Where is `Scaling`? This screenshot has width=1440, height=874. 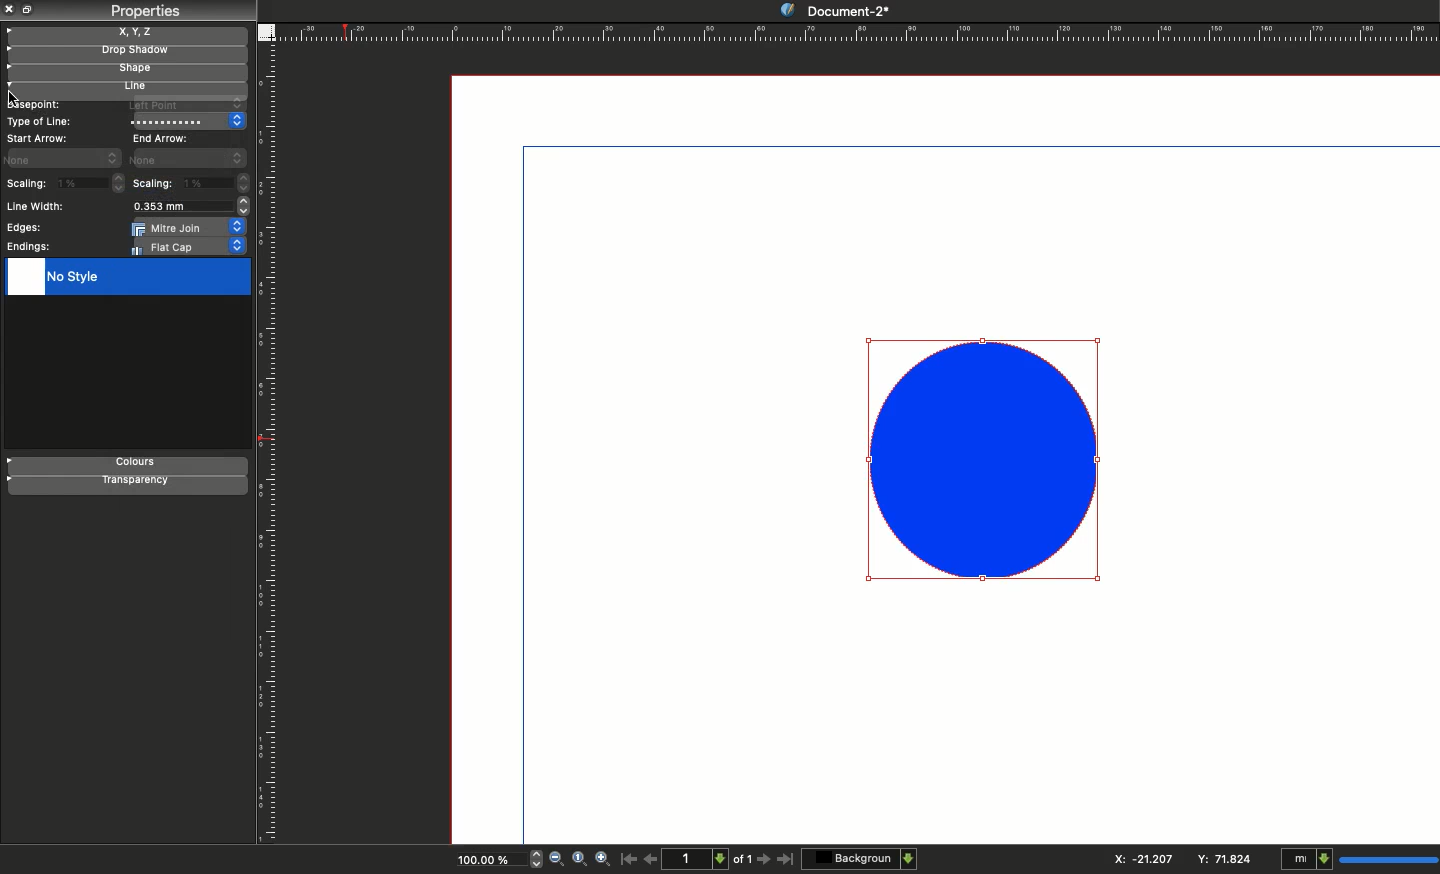
Scaling is located at coordinates (154, 183).